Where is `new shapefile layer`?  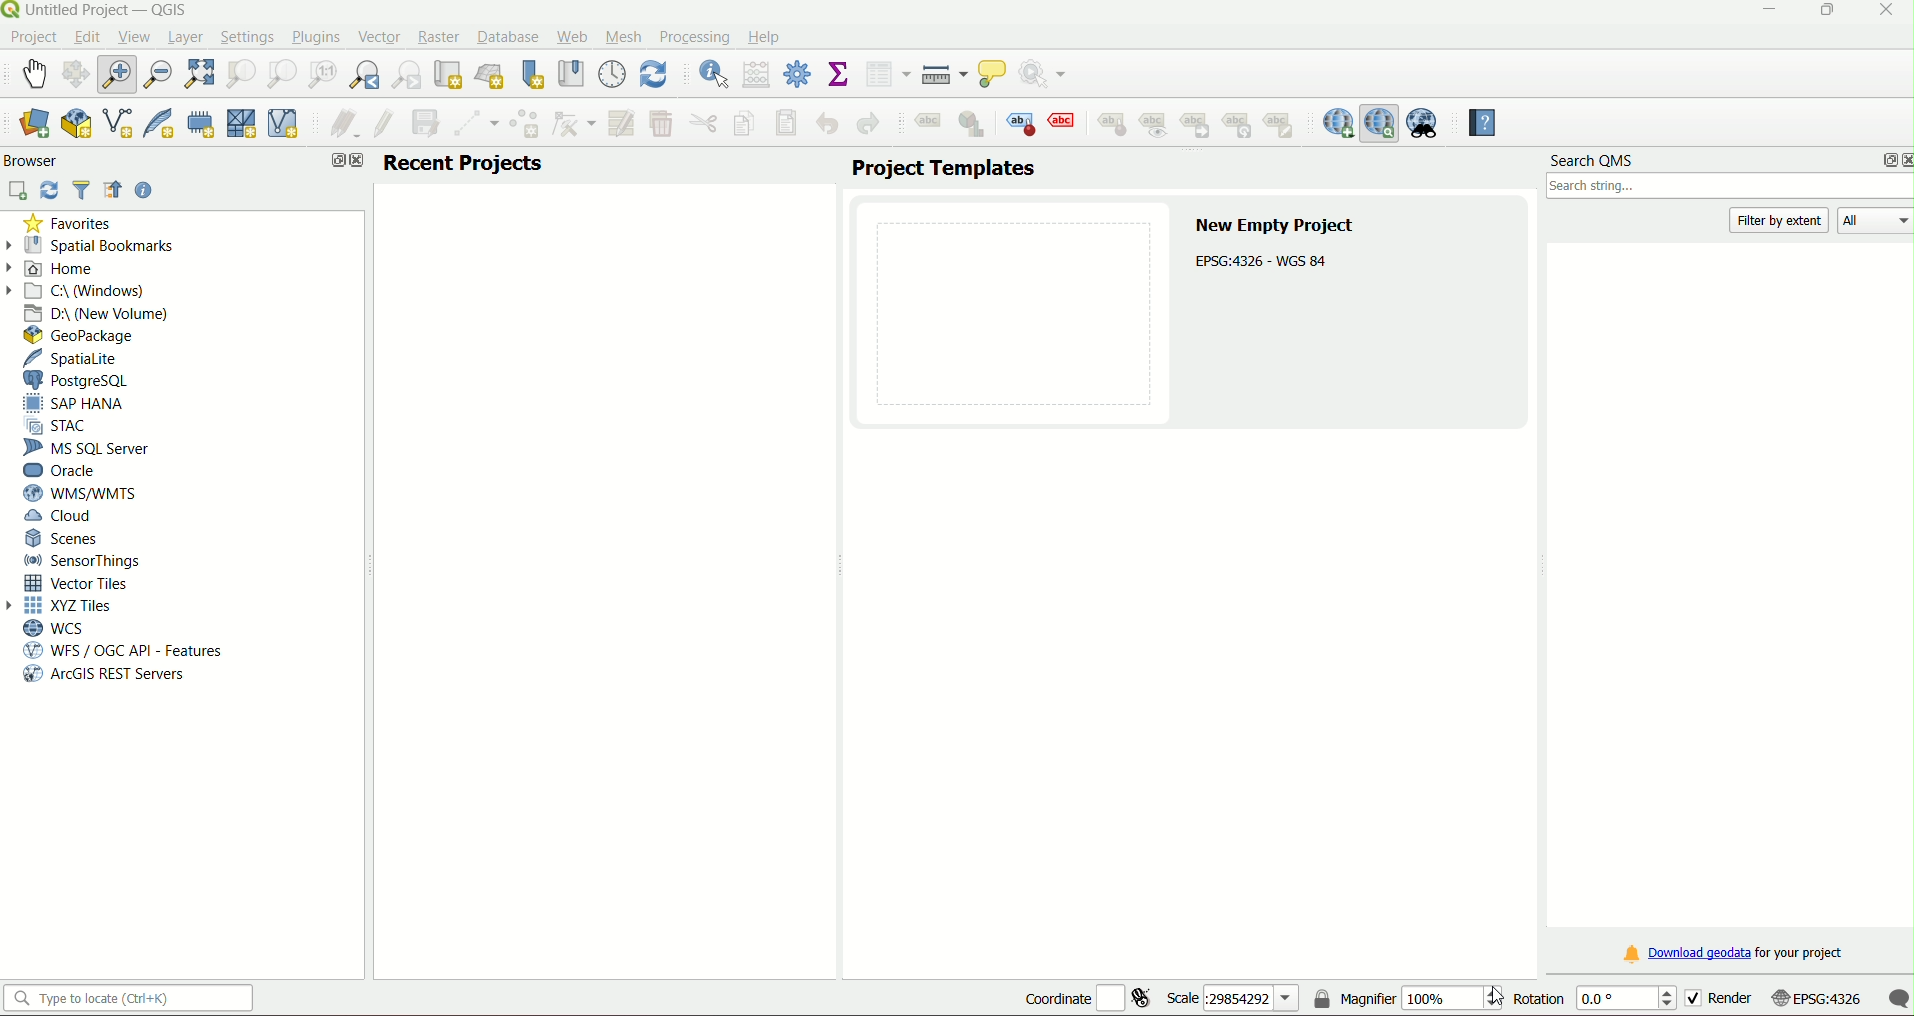 new shapefile layer is located at coordinates (117, 125).